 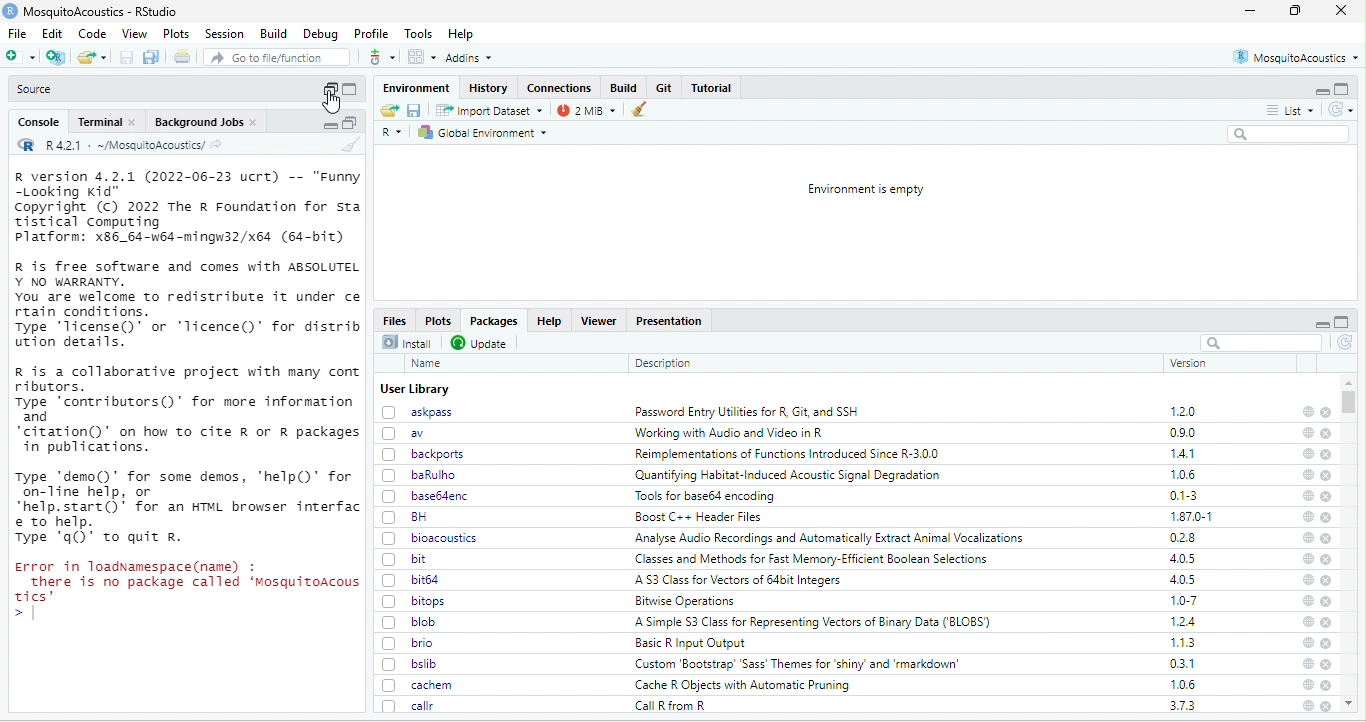 I want to click on 4.0.5, so click(x=1182, y=580).